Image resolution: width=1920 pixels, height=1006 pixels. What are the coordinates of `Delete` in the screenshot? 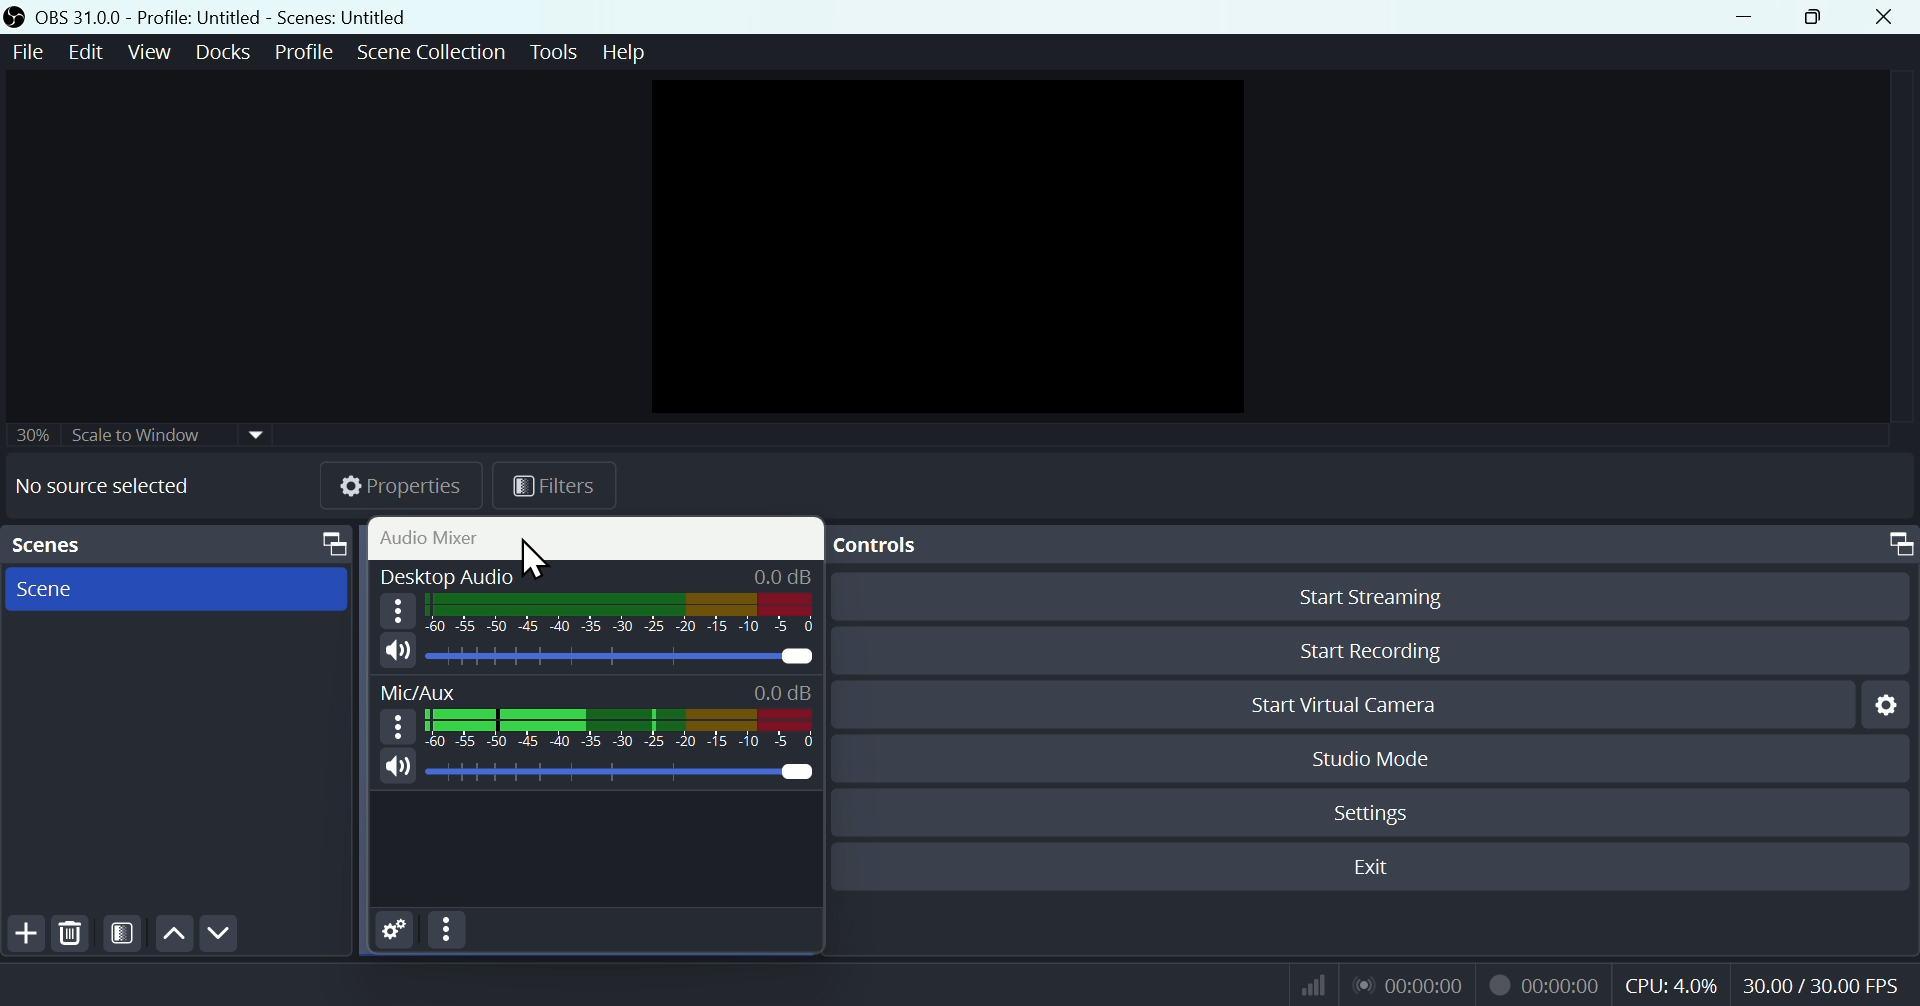 It's located at (70, 932).